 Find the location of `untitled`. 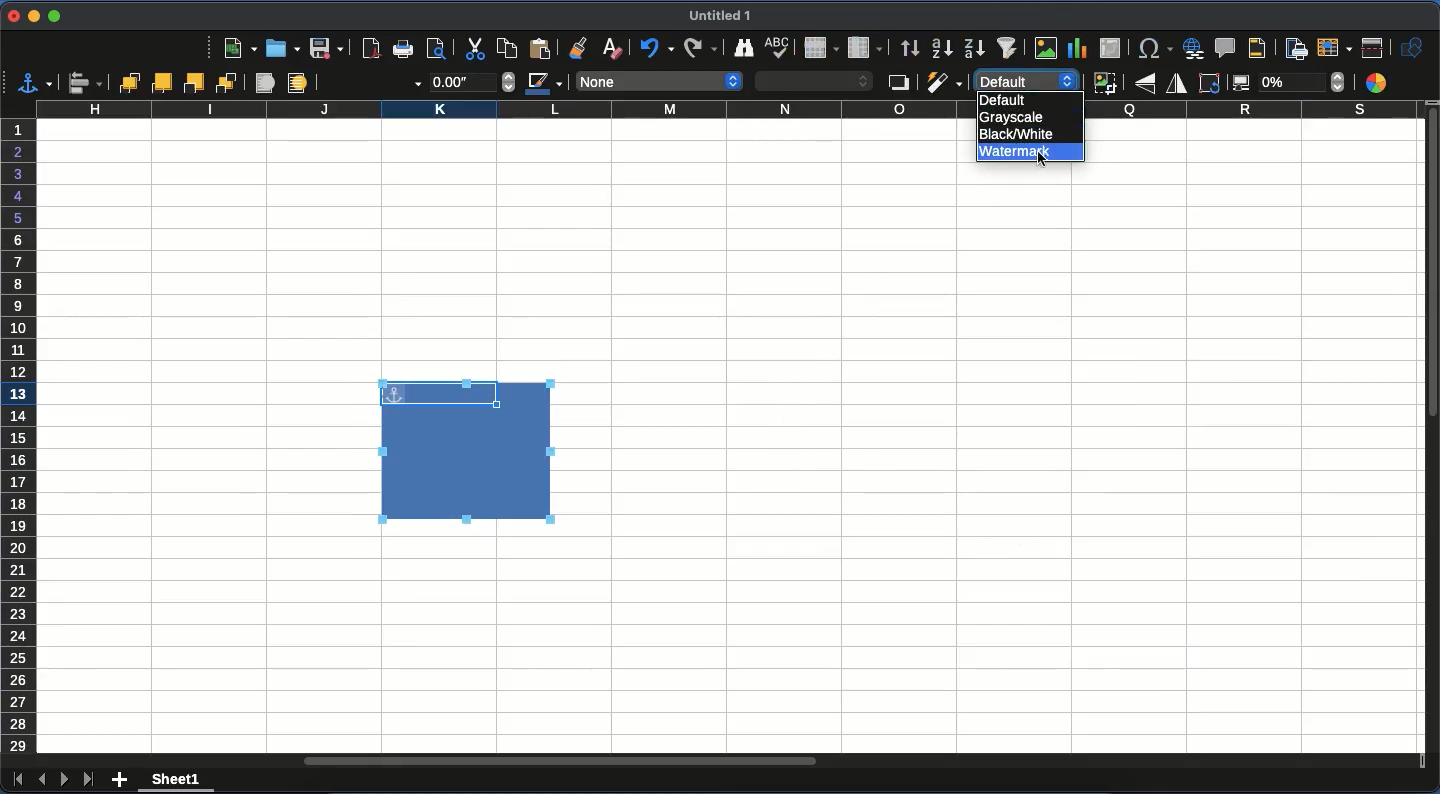

untitled is located at coordinates (719, 15).